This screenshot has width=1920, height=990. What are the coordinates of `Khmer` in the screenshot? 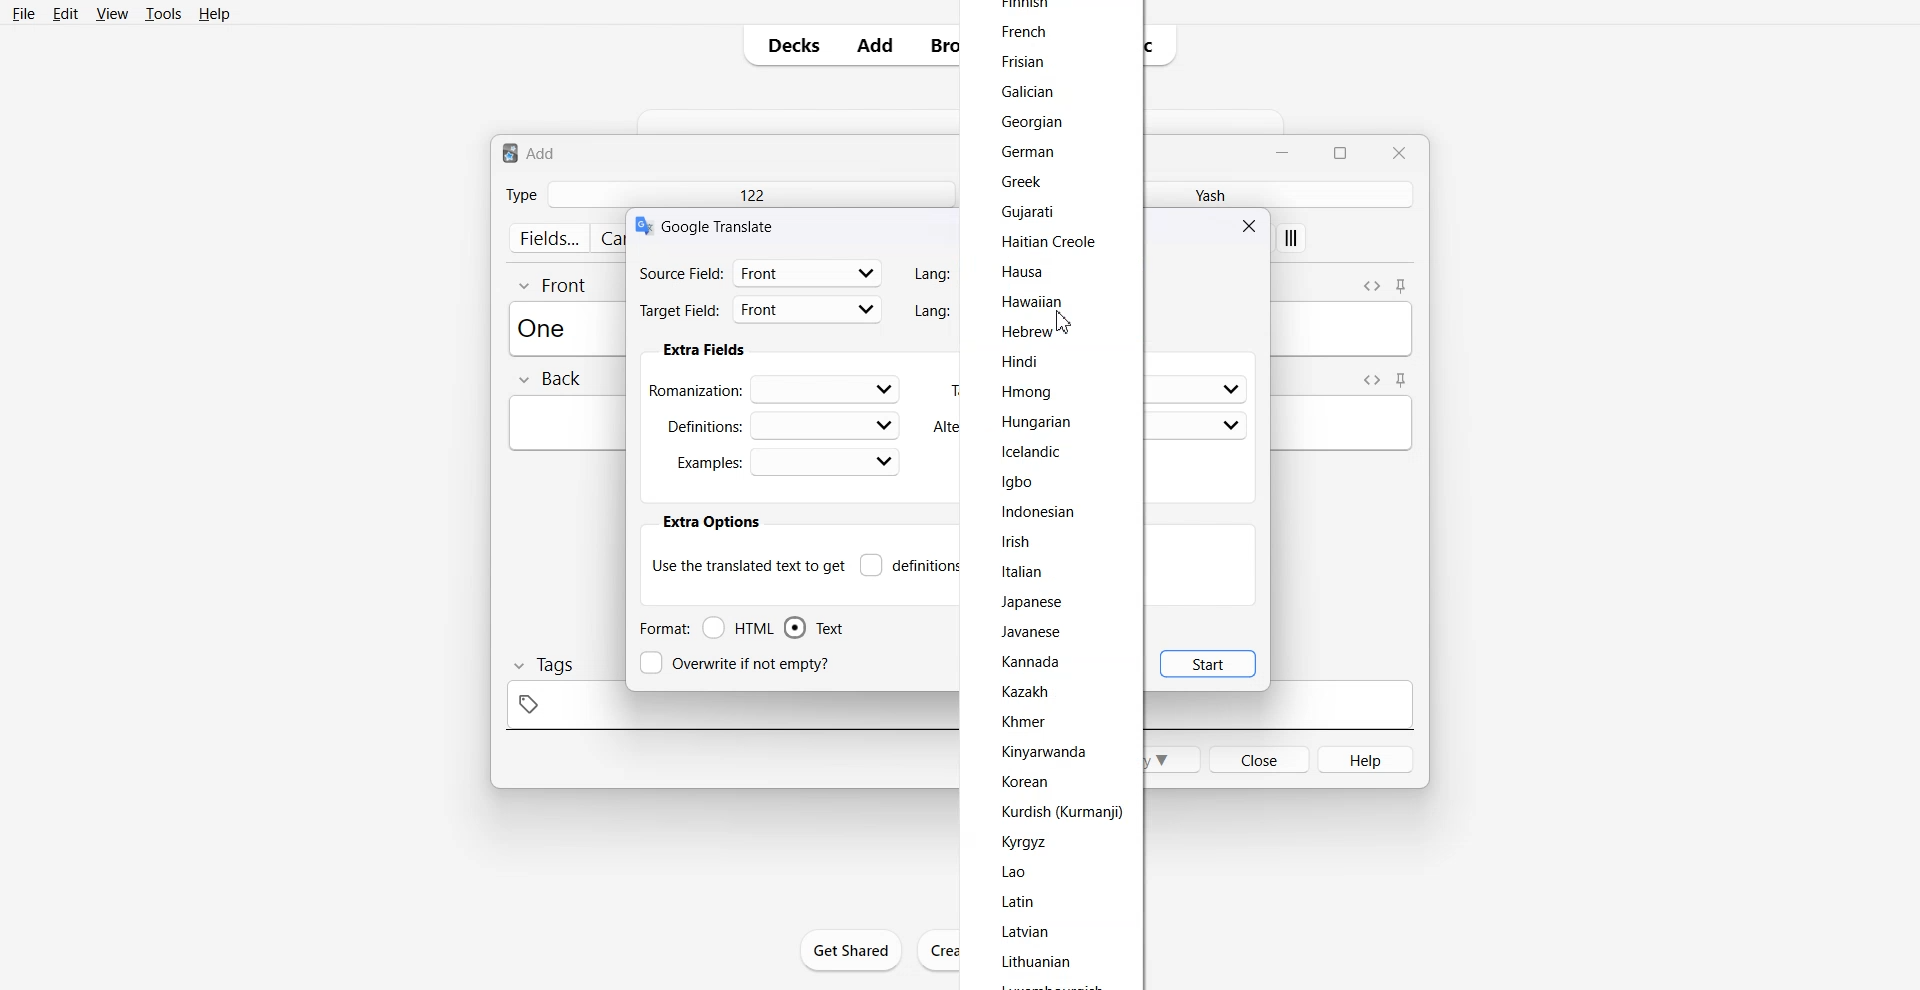 It's located at (1025, 720).